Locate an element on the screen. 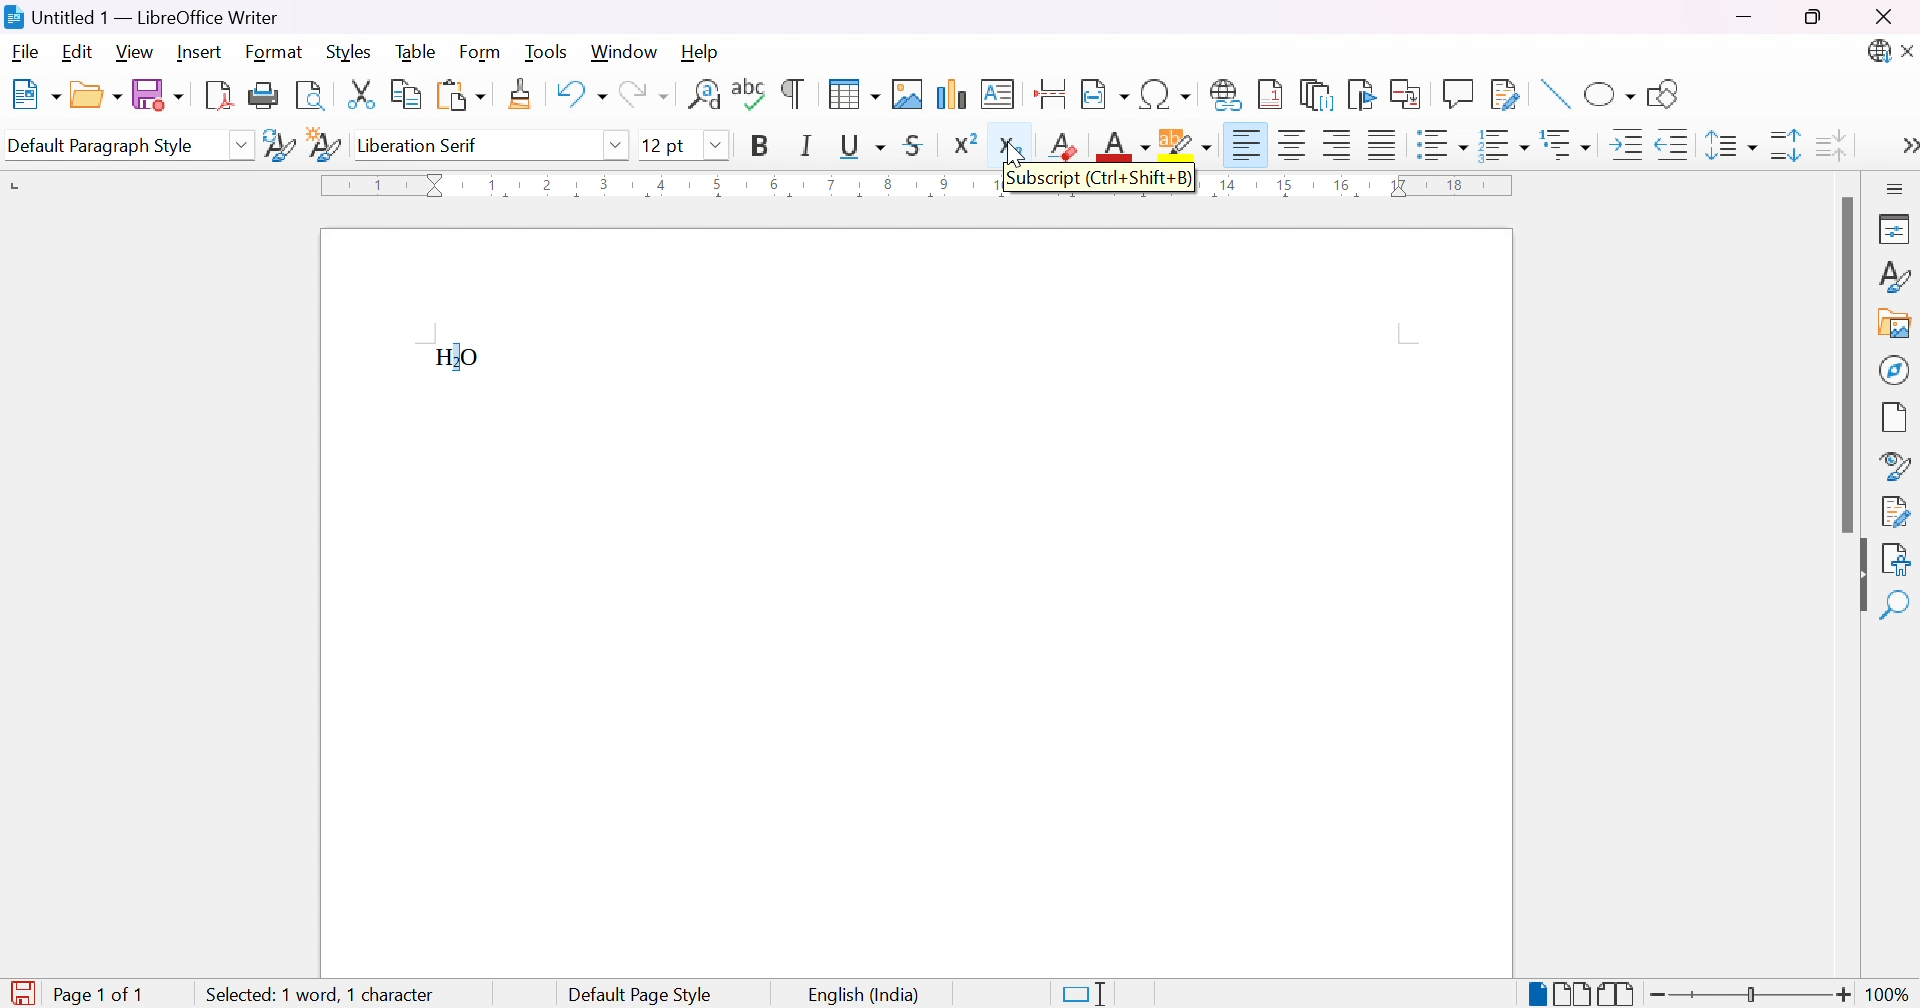 The image size is (1920, 1008). Insert special characters is located at coordinates (1167, 95).